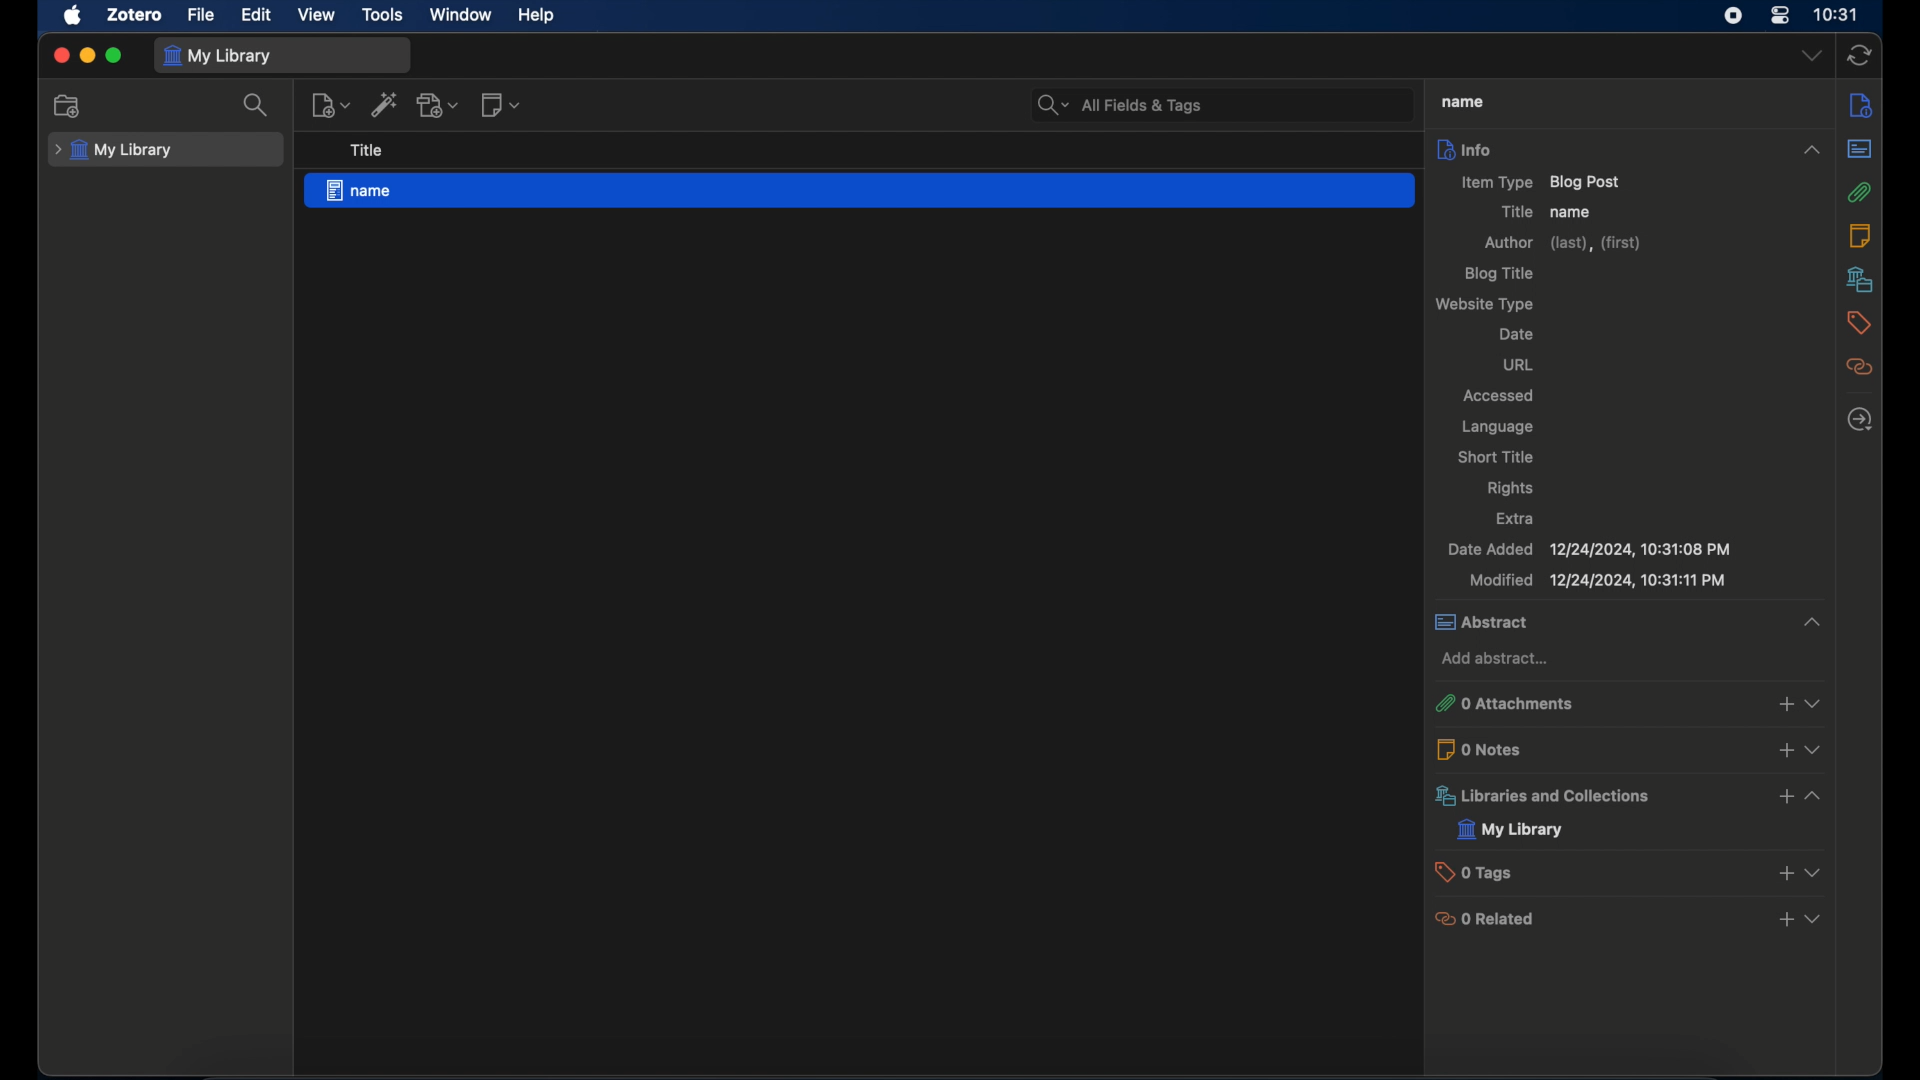 Image resolution: width=1920 pixels, height=1080 pixels. What do you see at coordinates (1495, 661) in the screenshot?
I see `add abstract` at bounding box center [1495, 661].